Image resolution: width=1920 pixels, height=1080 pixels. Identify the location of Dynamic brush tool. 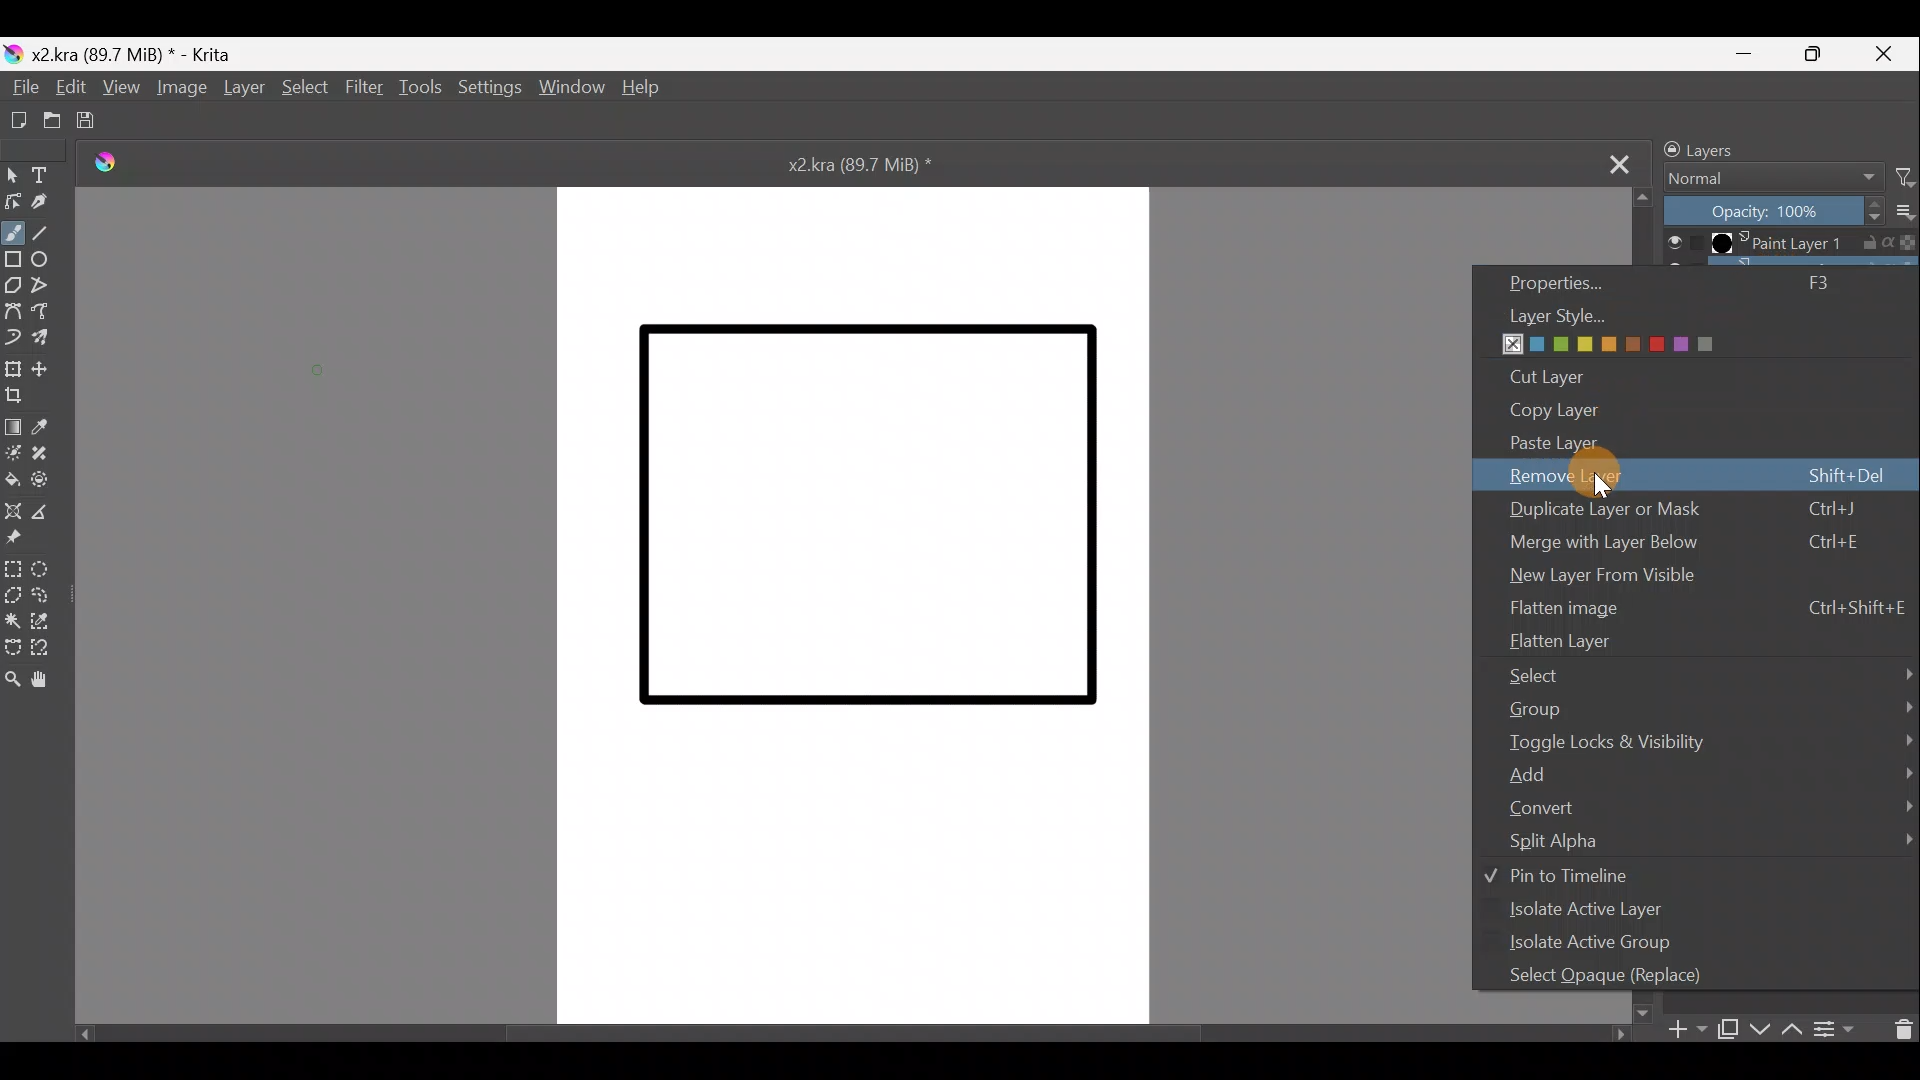
(12, 337).